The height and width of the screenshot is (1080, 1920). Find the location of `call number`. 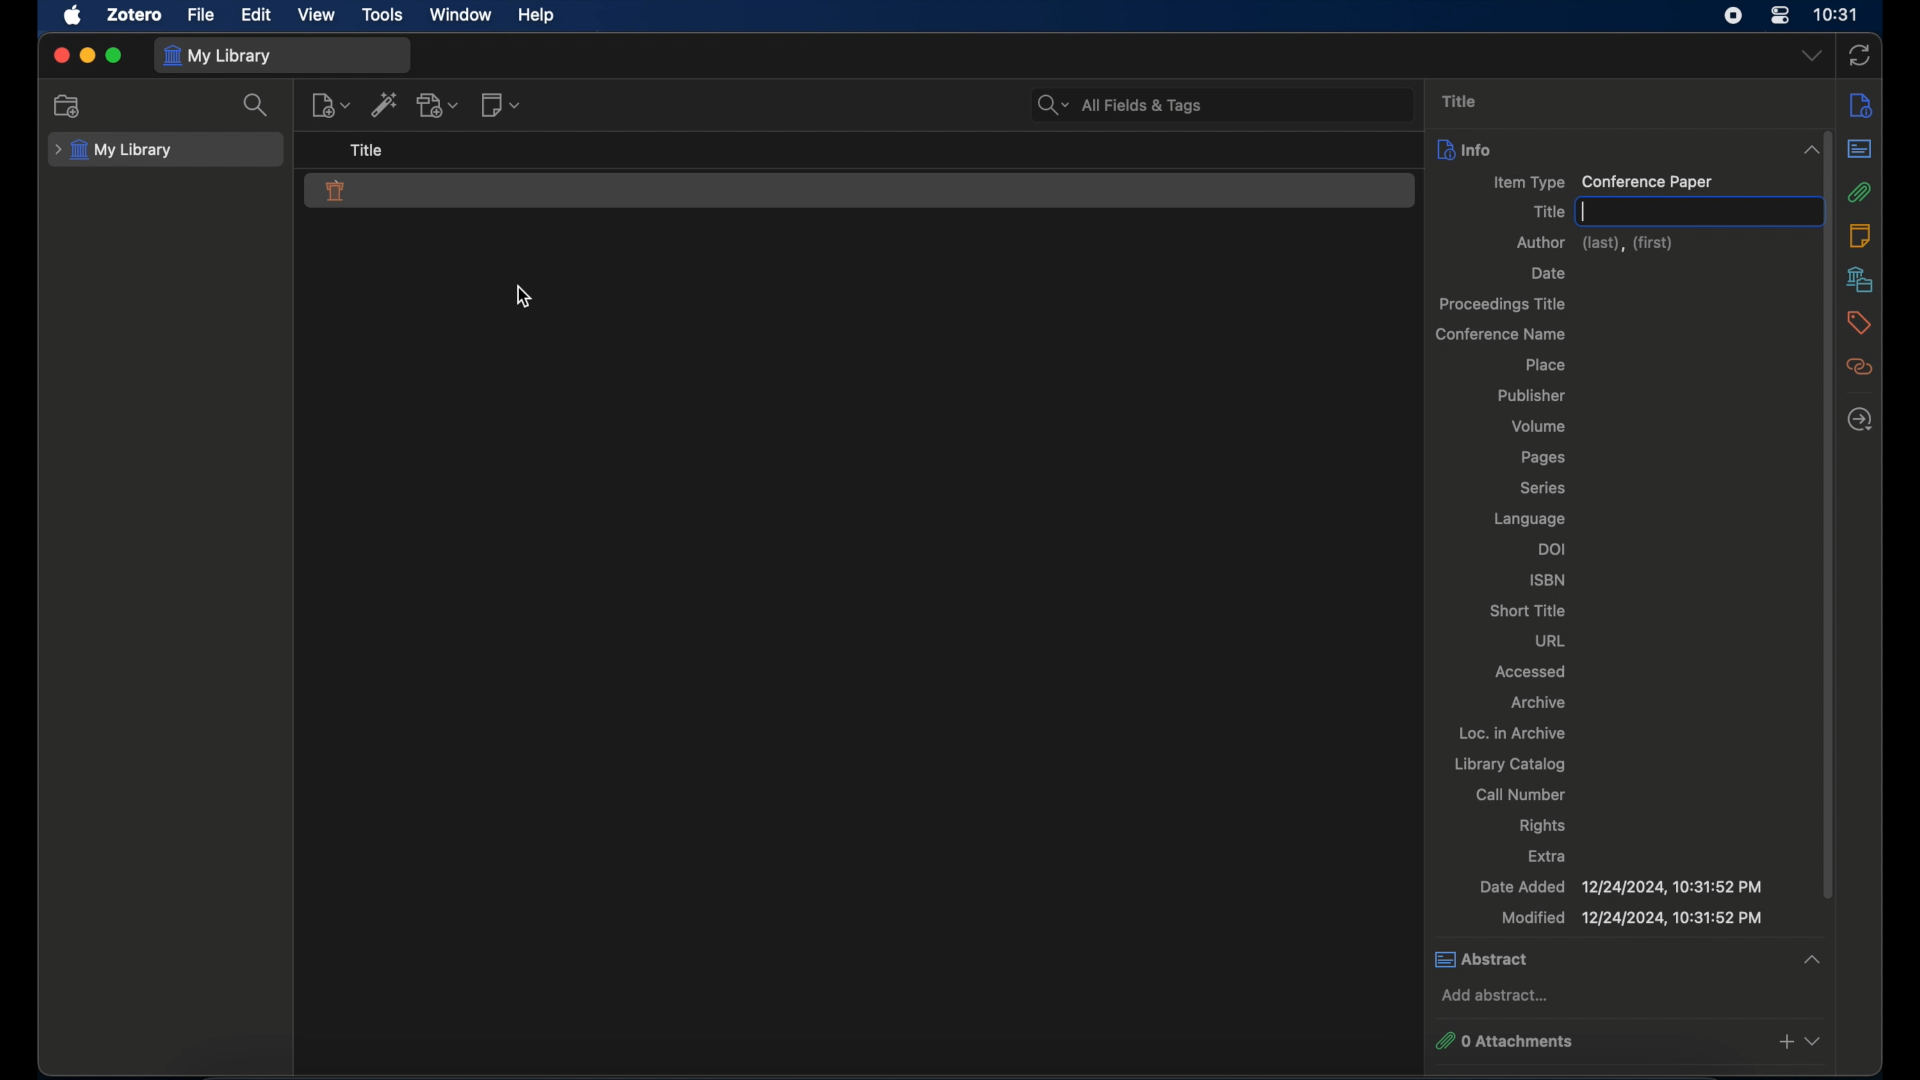

call number is located at coordinates (1520, 795).